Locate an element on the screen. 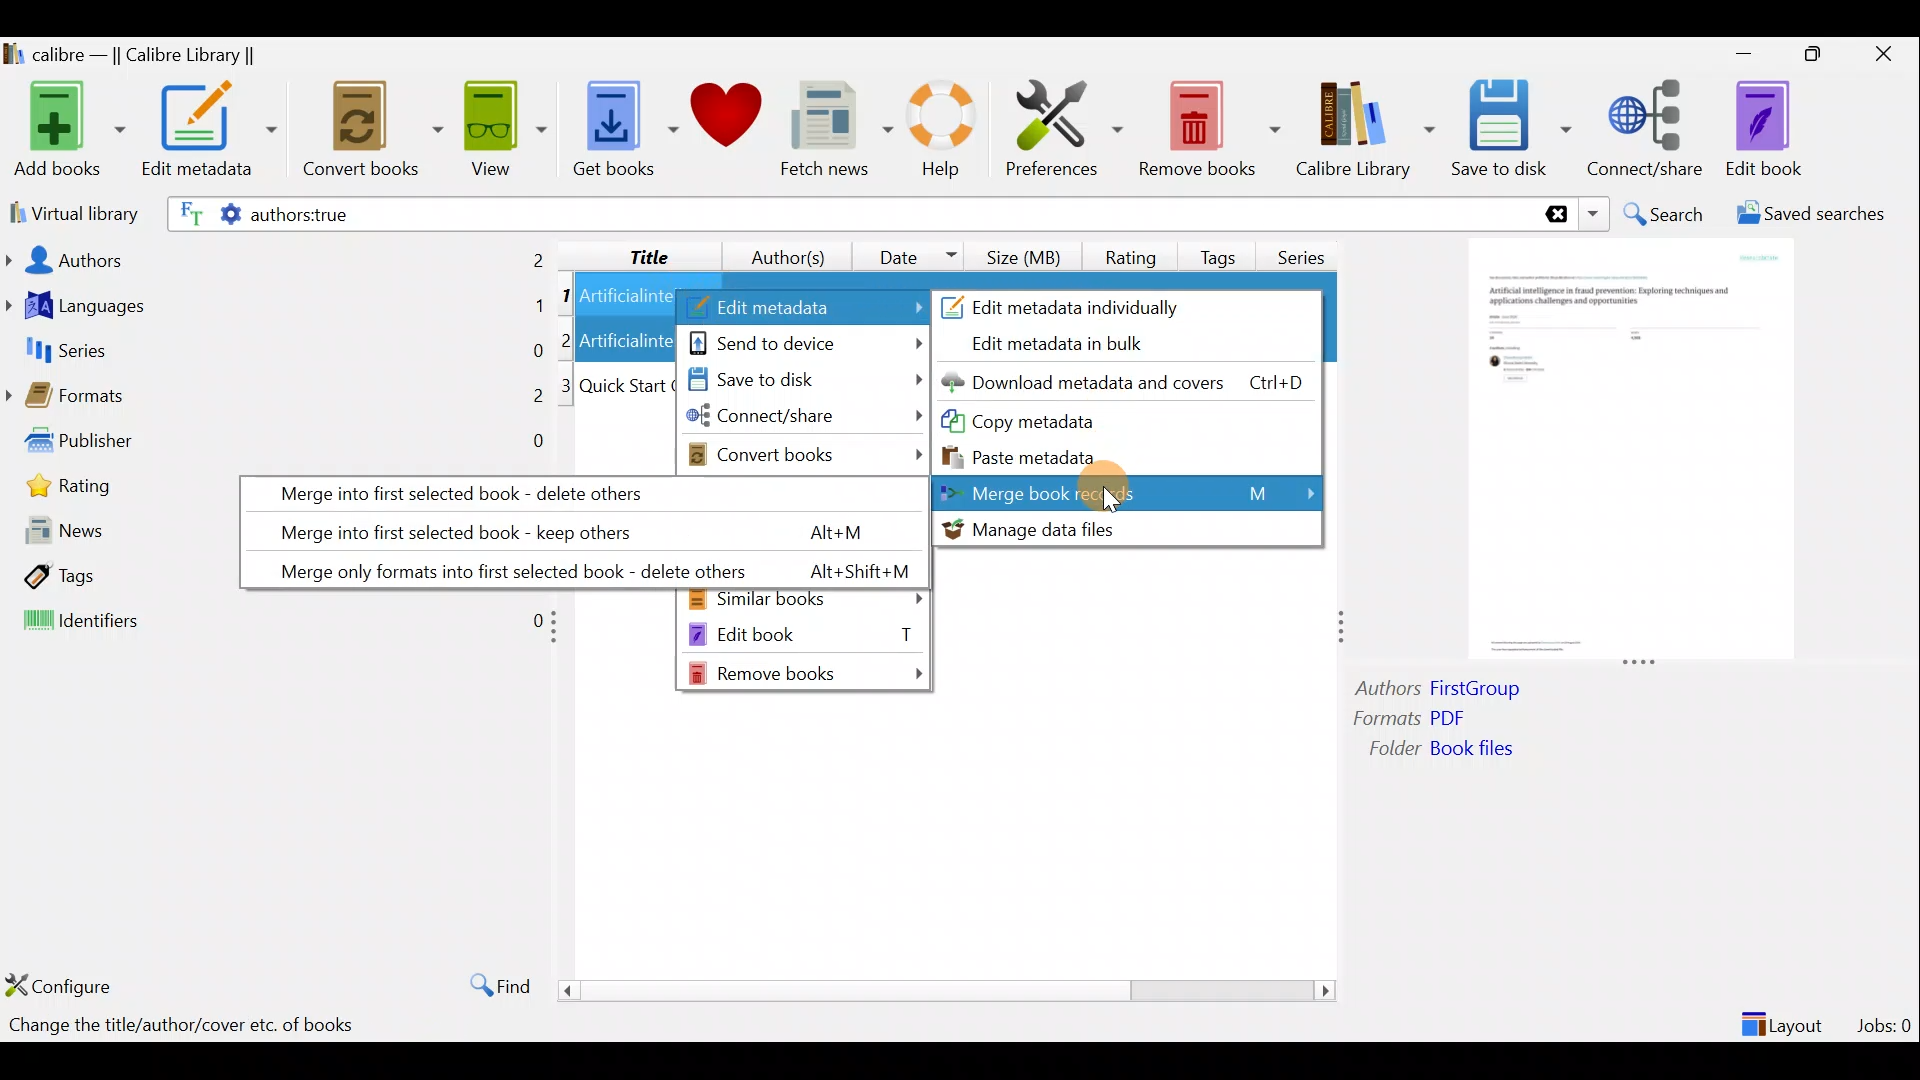  Save to disk is located at coordinates (1511, 129).